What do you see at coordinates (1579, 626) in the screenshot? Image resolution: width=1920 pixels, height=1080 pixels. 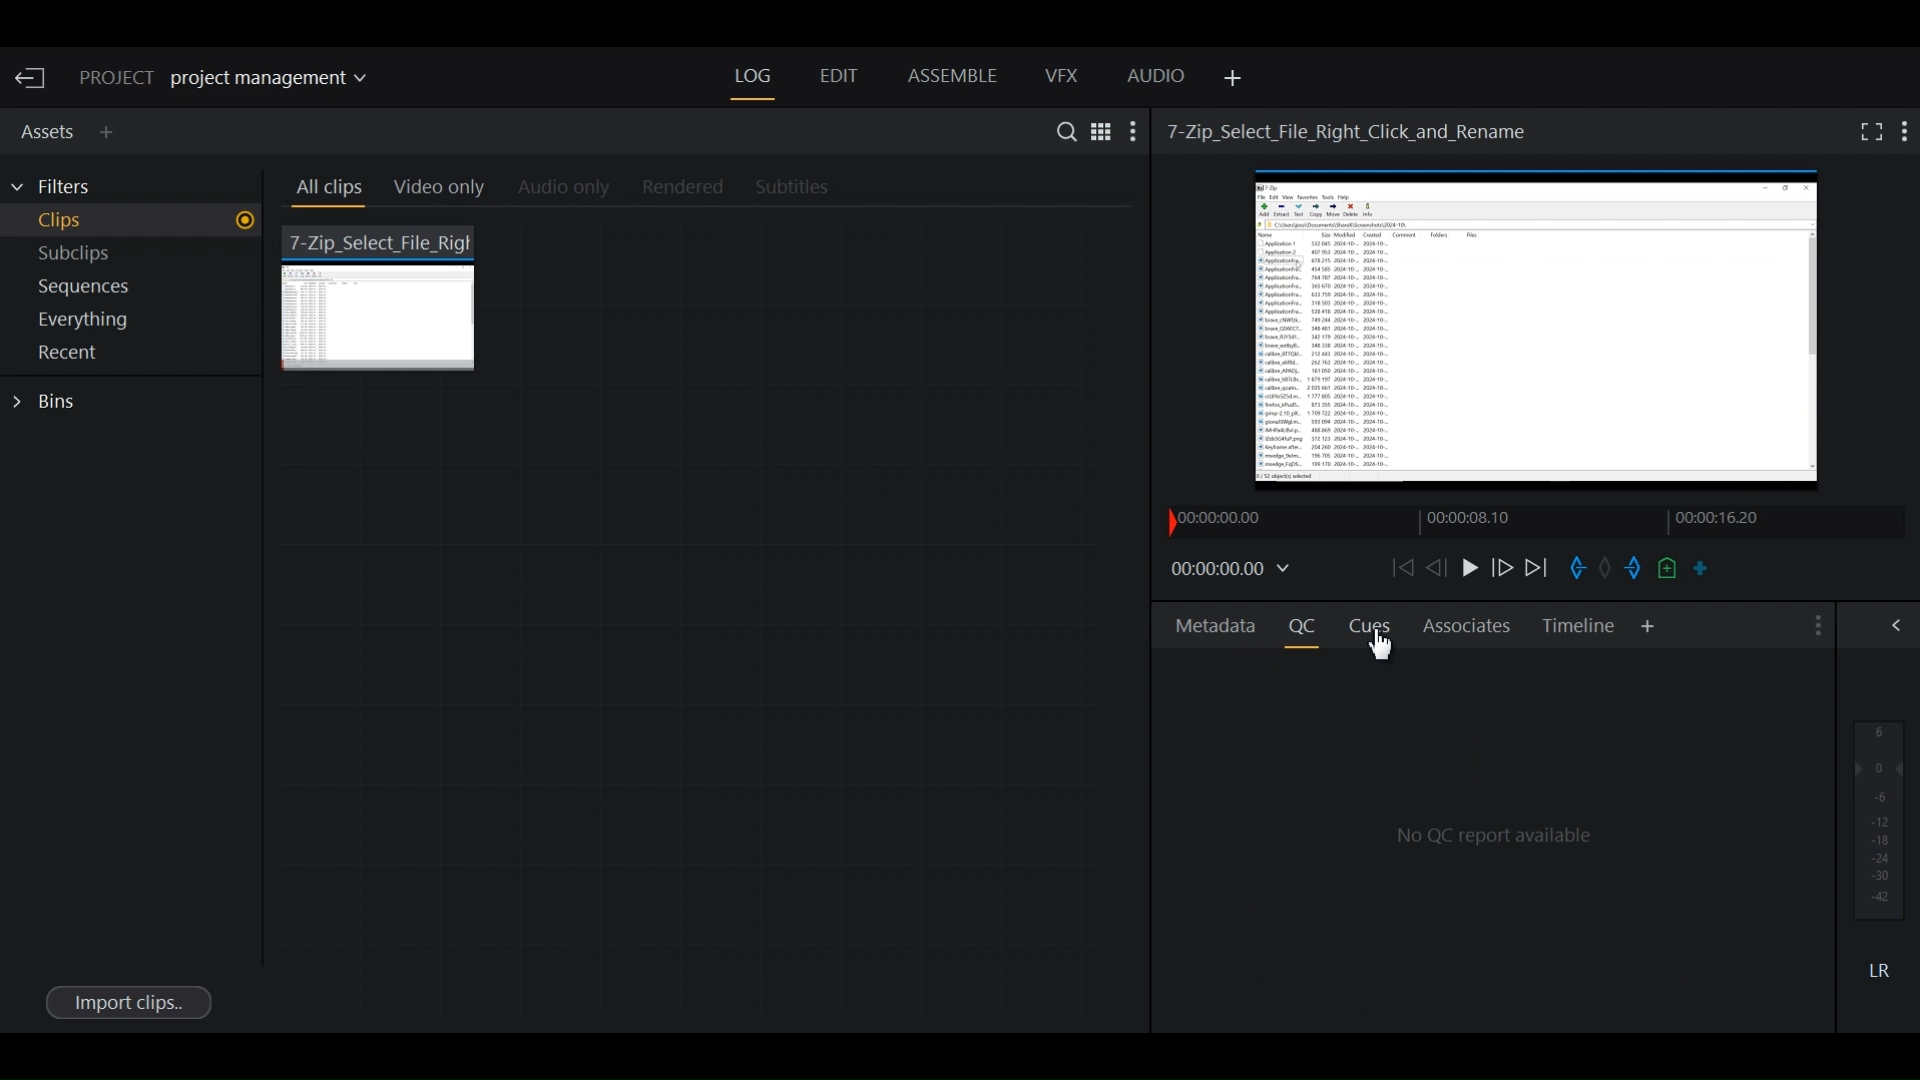 I see `Timeline` at bounding box center [1579, 626].